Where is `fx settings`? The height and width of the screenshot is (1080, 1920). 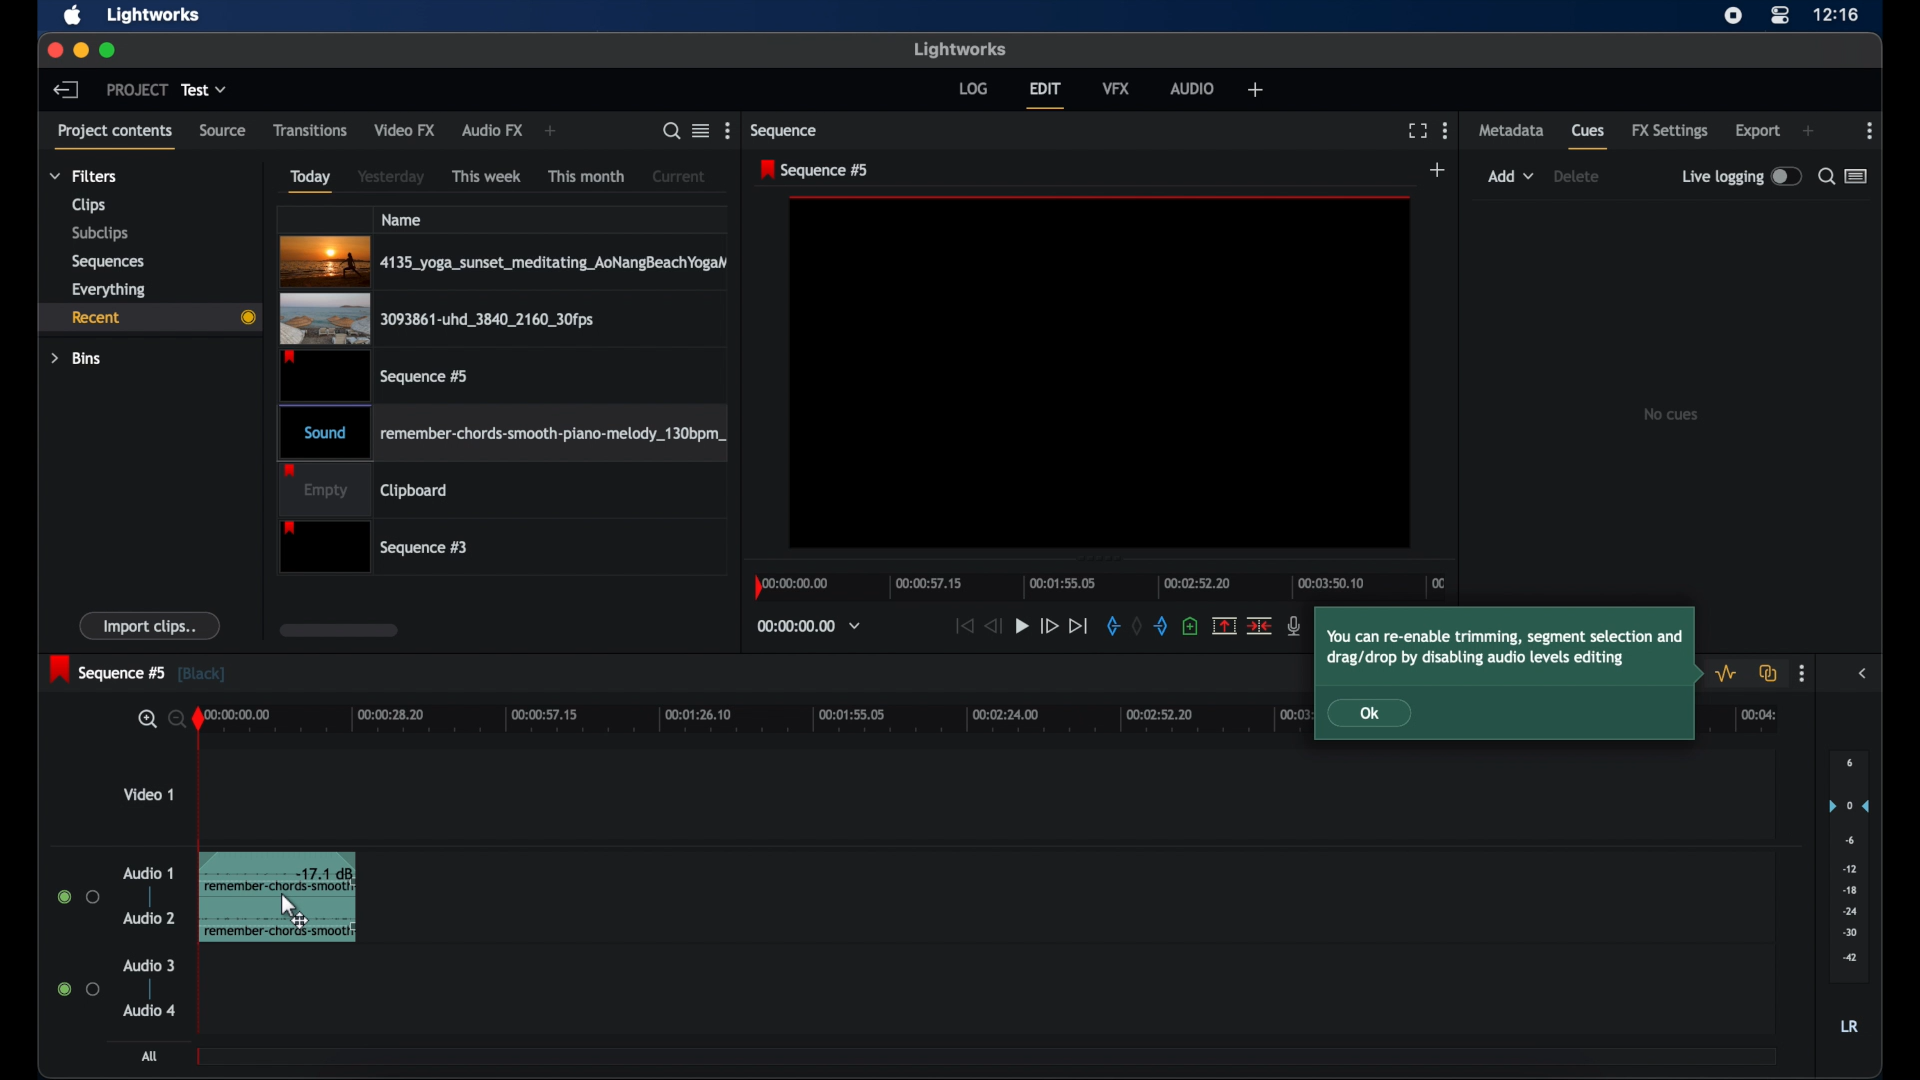 fx settings is located at coordinates (1670, 131).